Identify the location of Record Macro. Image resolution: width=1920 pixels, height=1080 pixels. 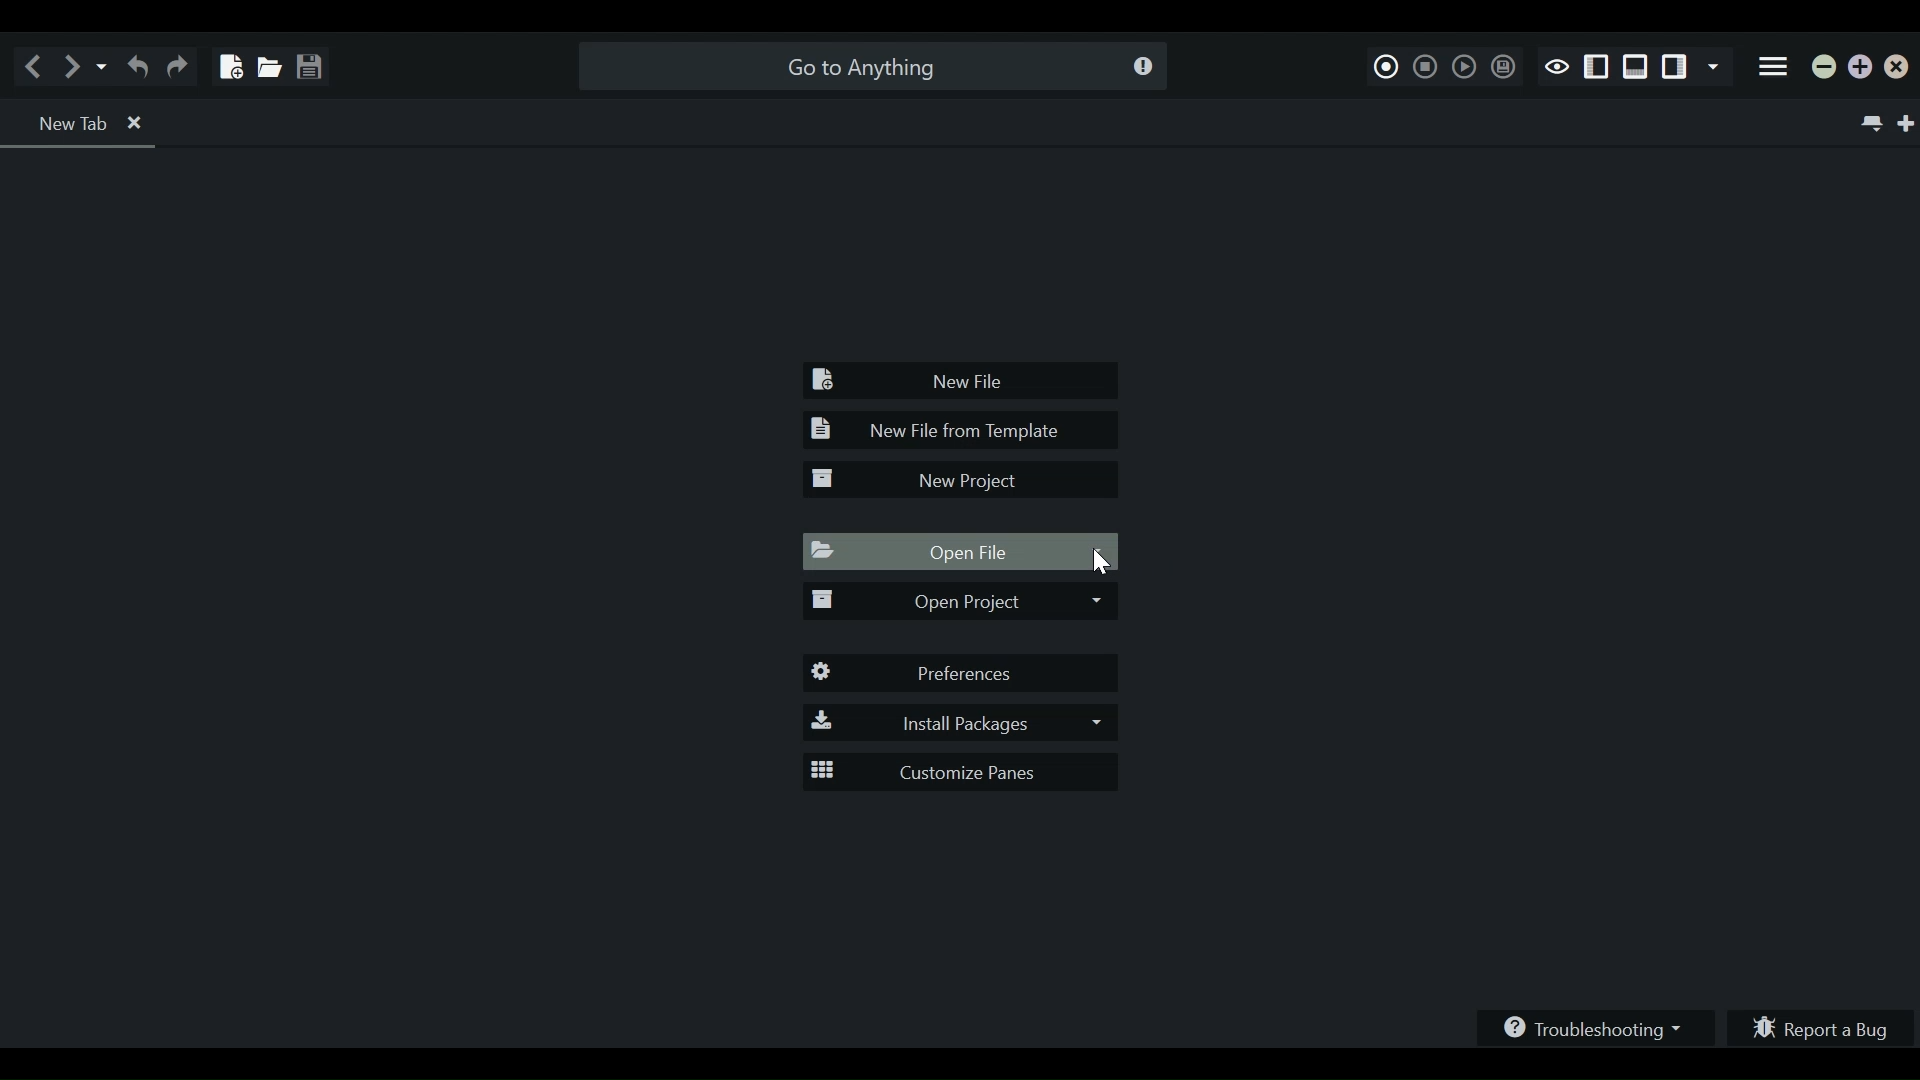
(1387, 64).